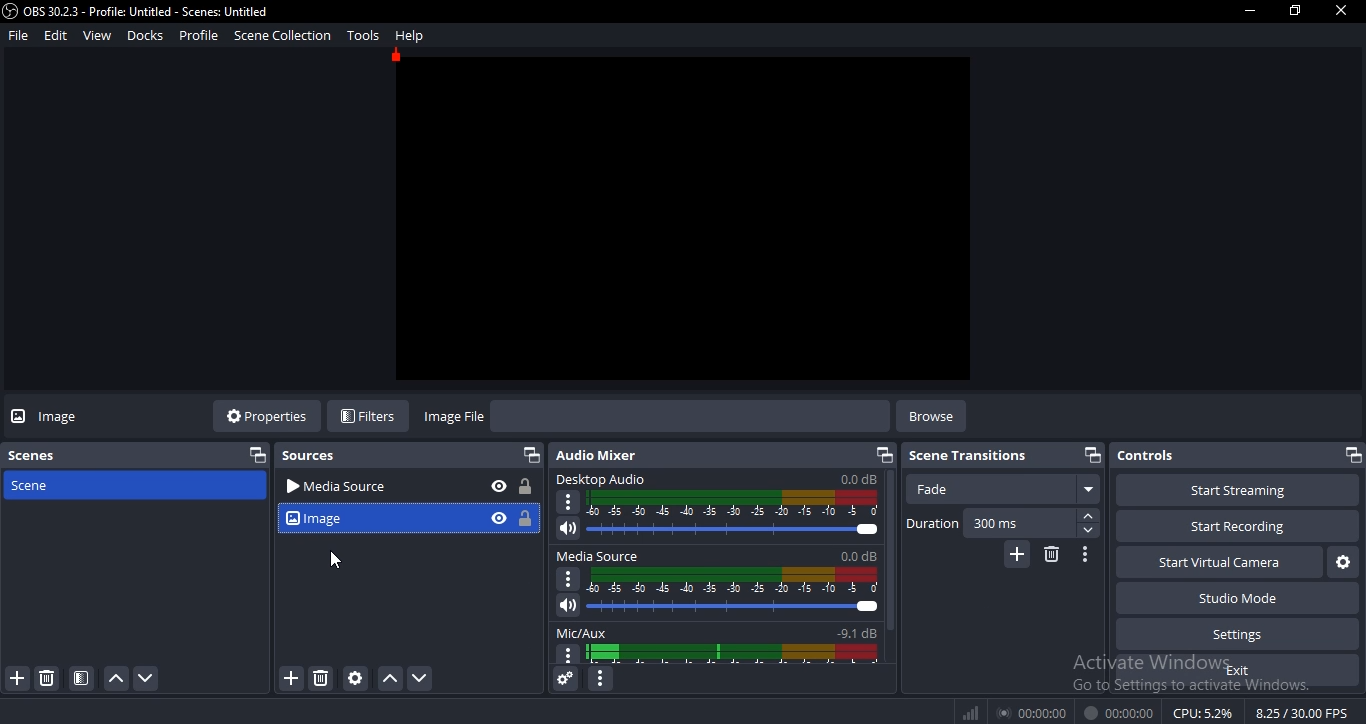 The width and height of the screenshot is (1366, 724). I want to click on fade, so click(1007, 490).